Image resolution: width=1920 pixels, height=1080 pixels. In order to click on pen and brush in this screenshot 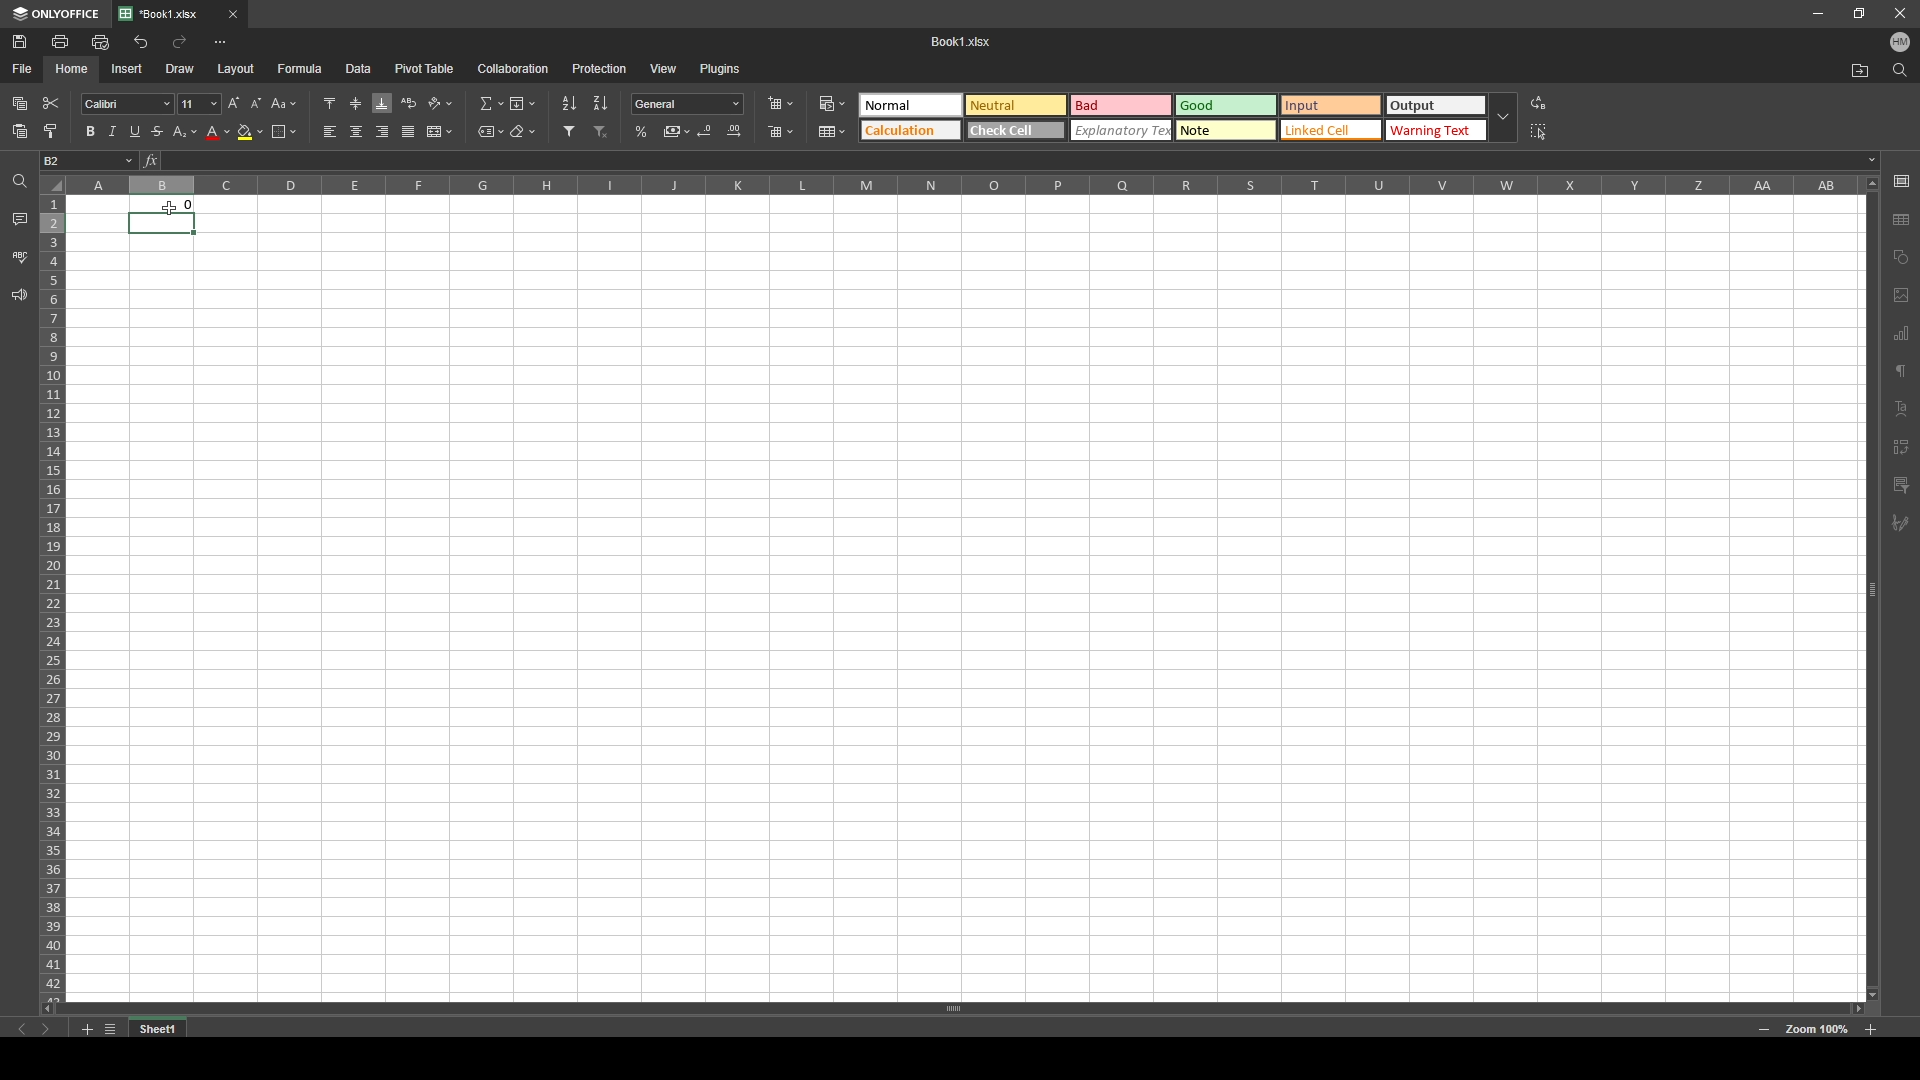, I will do `click(1900, 524)`.